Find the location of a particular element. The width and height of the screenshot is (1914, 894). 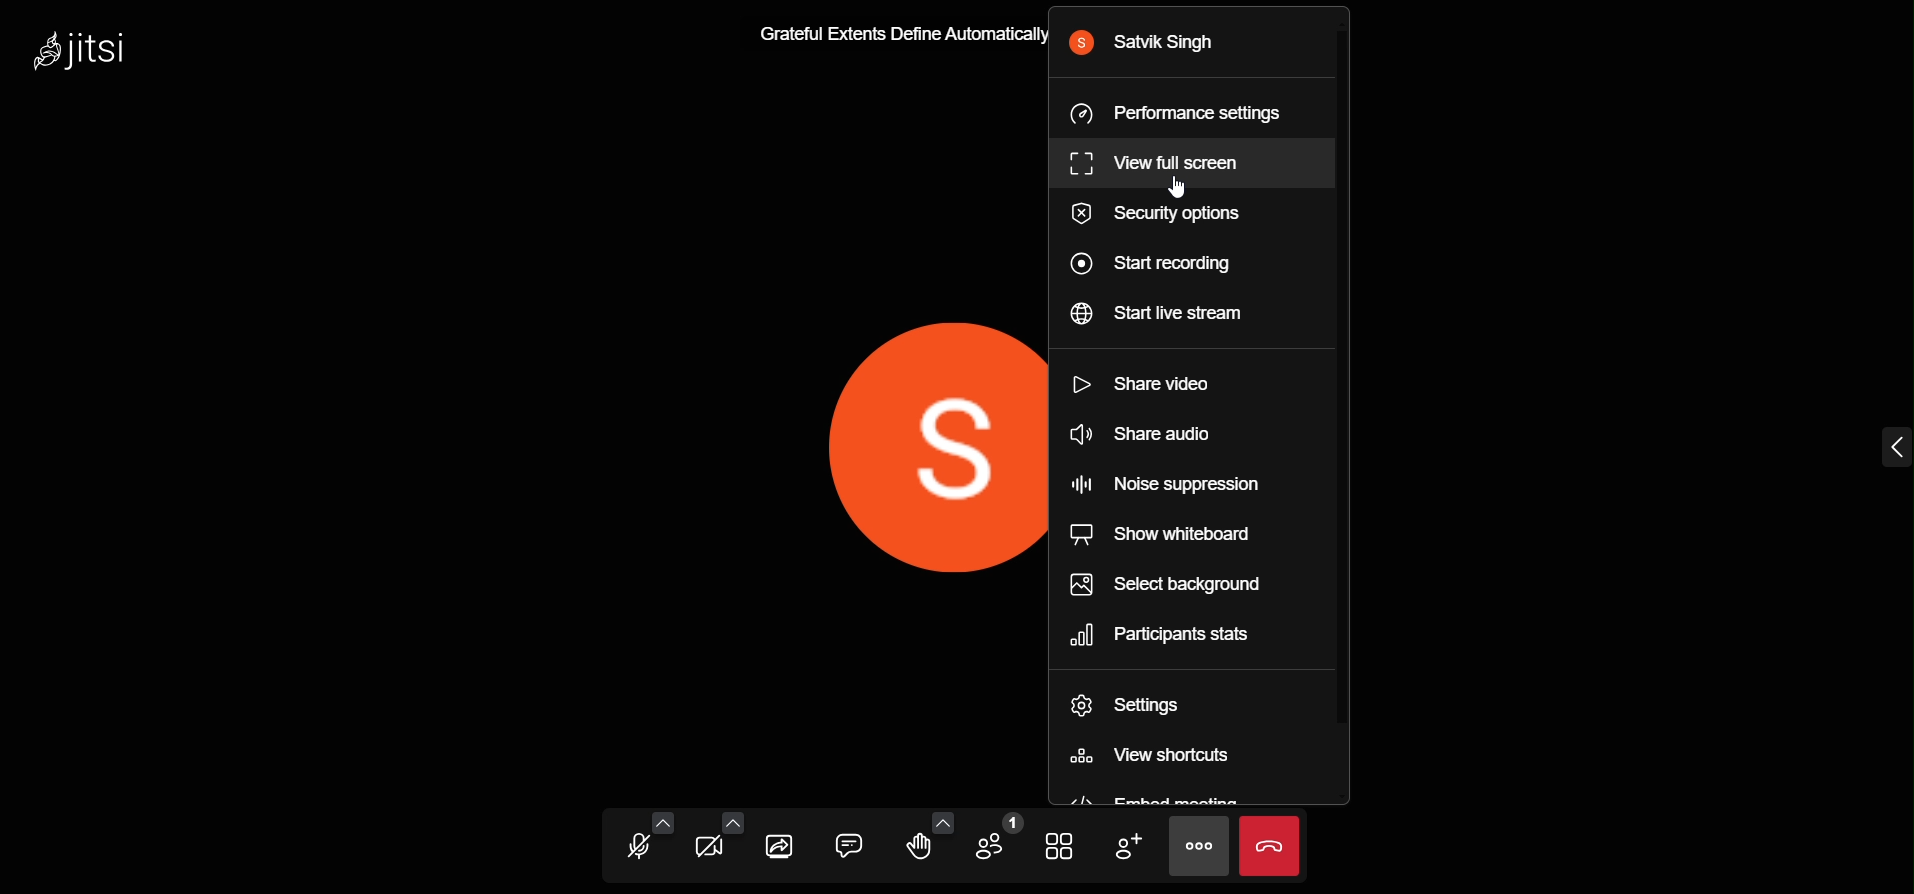

share video is located at coordinates (1142, 383).